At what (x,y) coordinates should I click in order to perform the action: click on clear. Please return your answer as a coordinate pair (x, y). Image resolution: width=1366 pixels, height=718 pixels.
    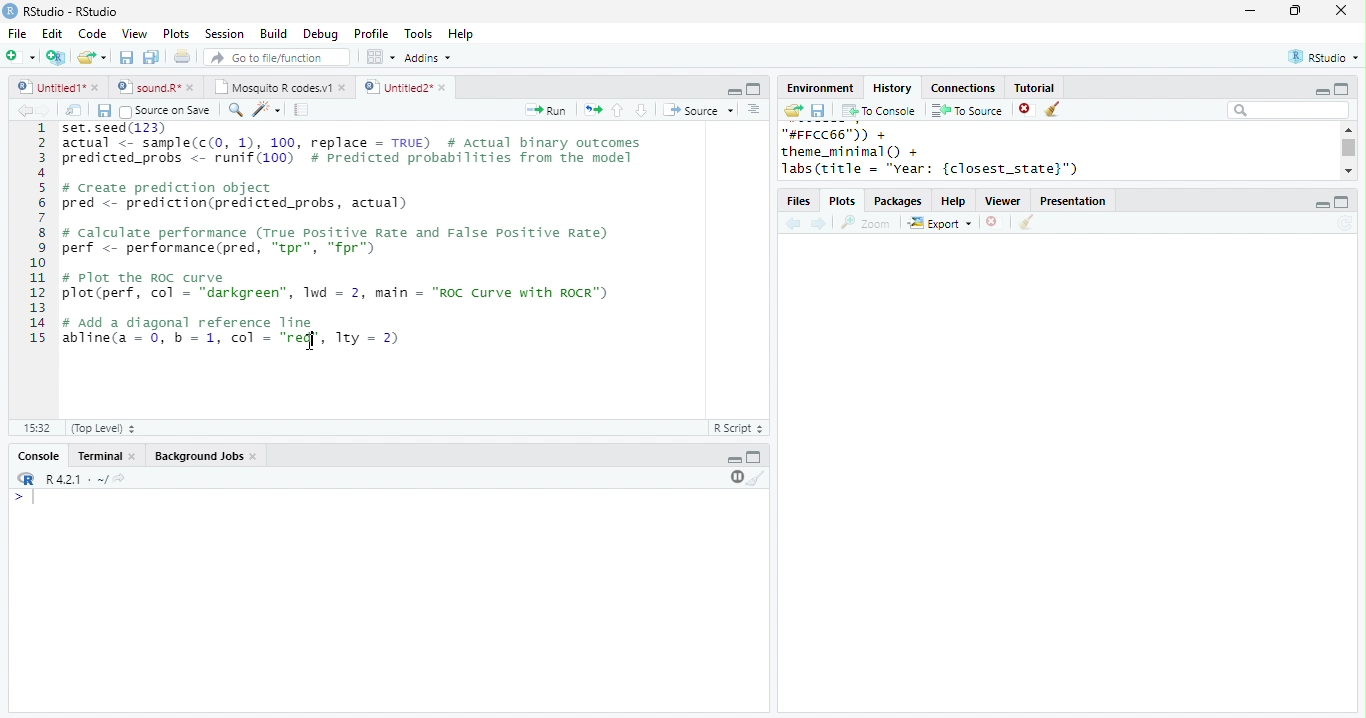
    Looking at the image, I should click on (757, 477).